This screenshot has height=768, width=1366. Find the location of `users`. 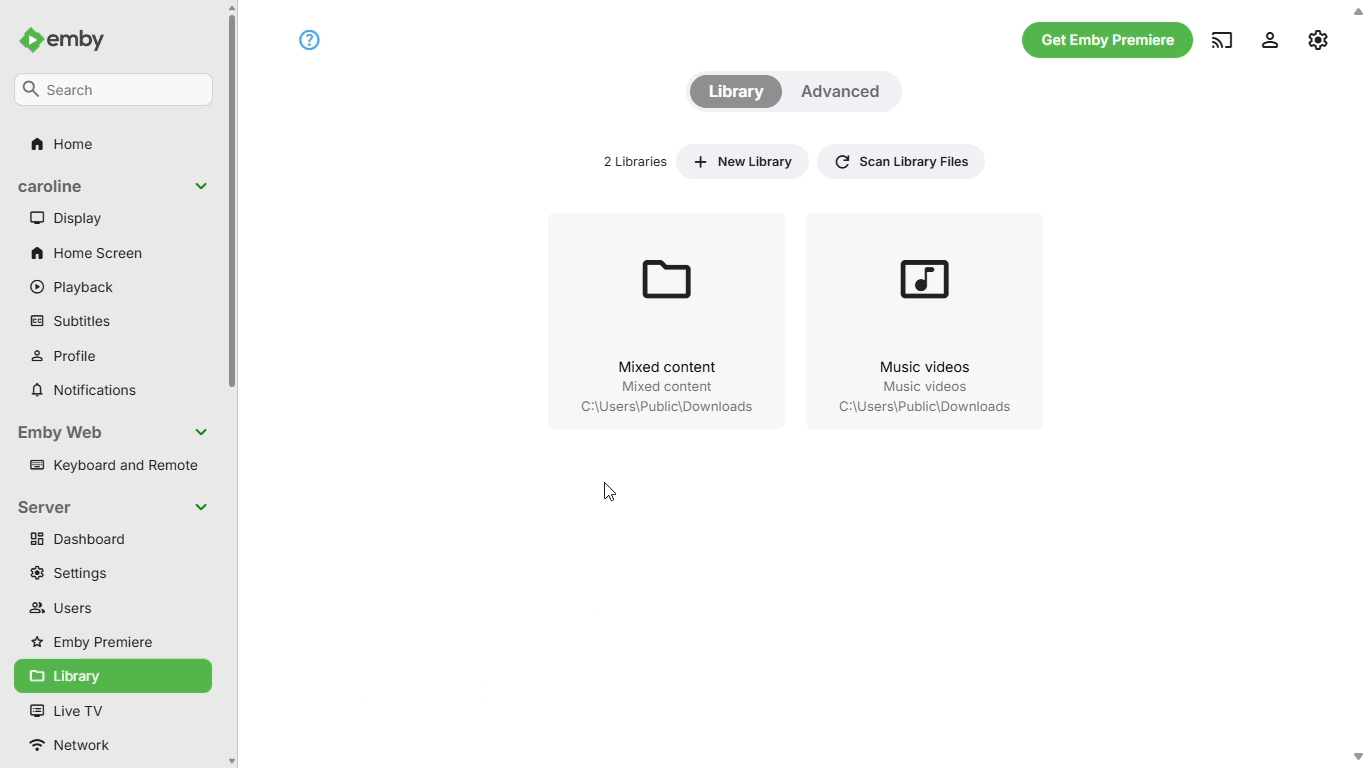

users is located at coordinates (61, 608).